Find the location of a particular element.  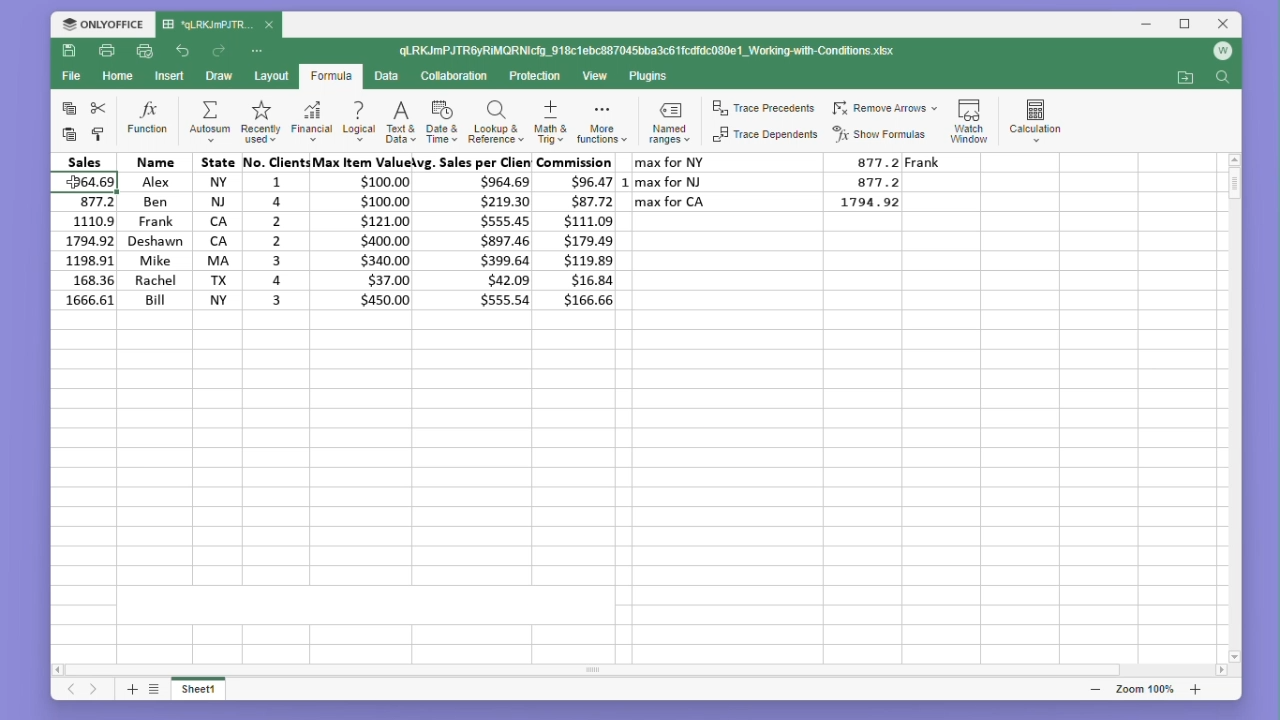

Next sheet is located at coordinates (95, 691).